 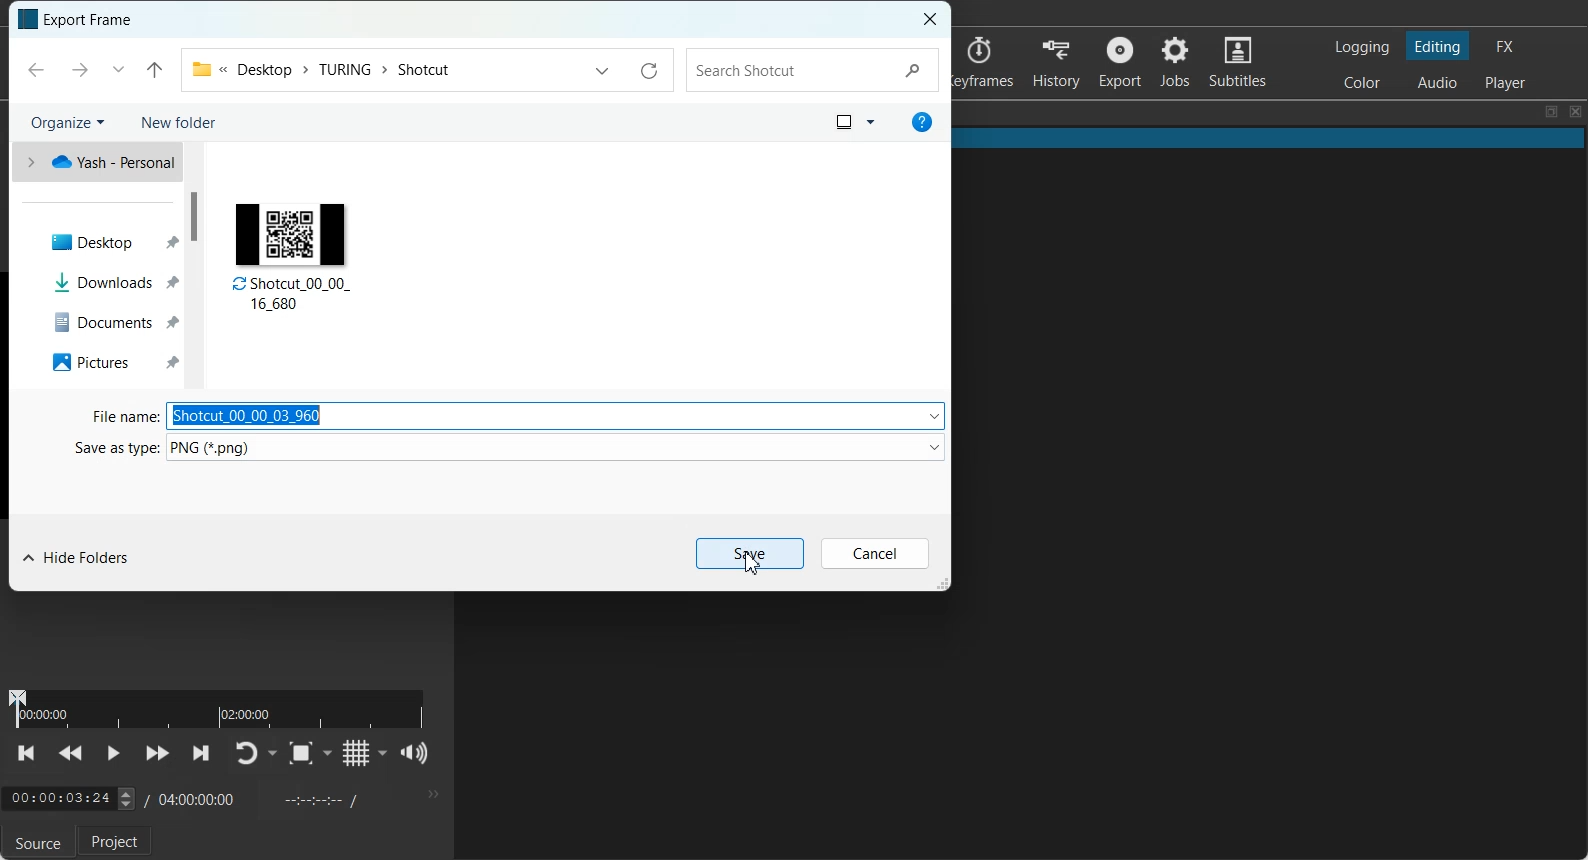 I want to click on Toggle player lopping, so click(x=245, y=753).